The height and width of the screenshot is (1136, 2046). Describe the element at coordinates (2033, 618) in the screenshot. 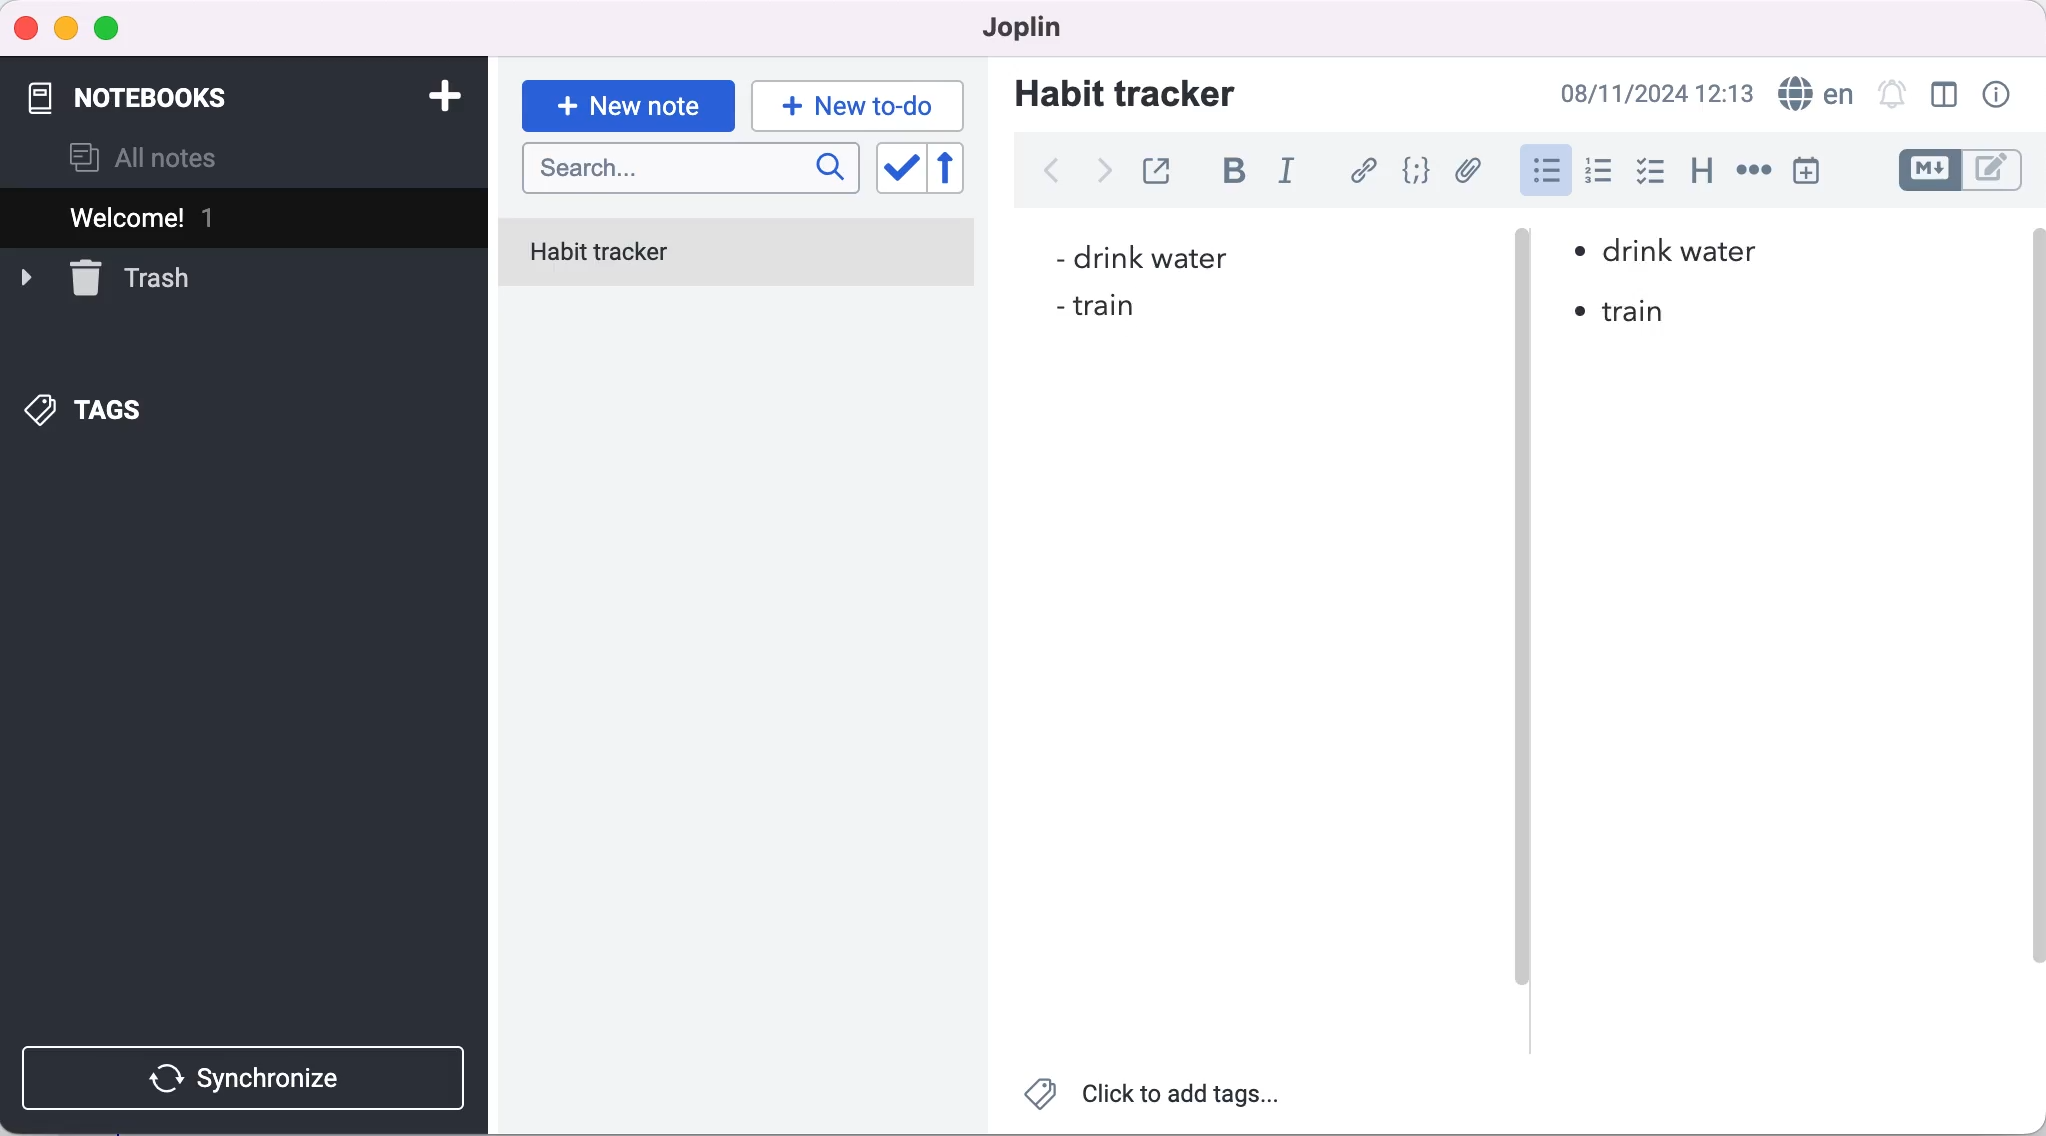

I see `scroll bar` at that location.